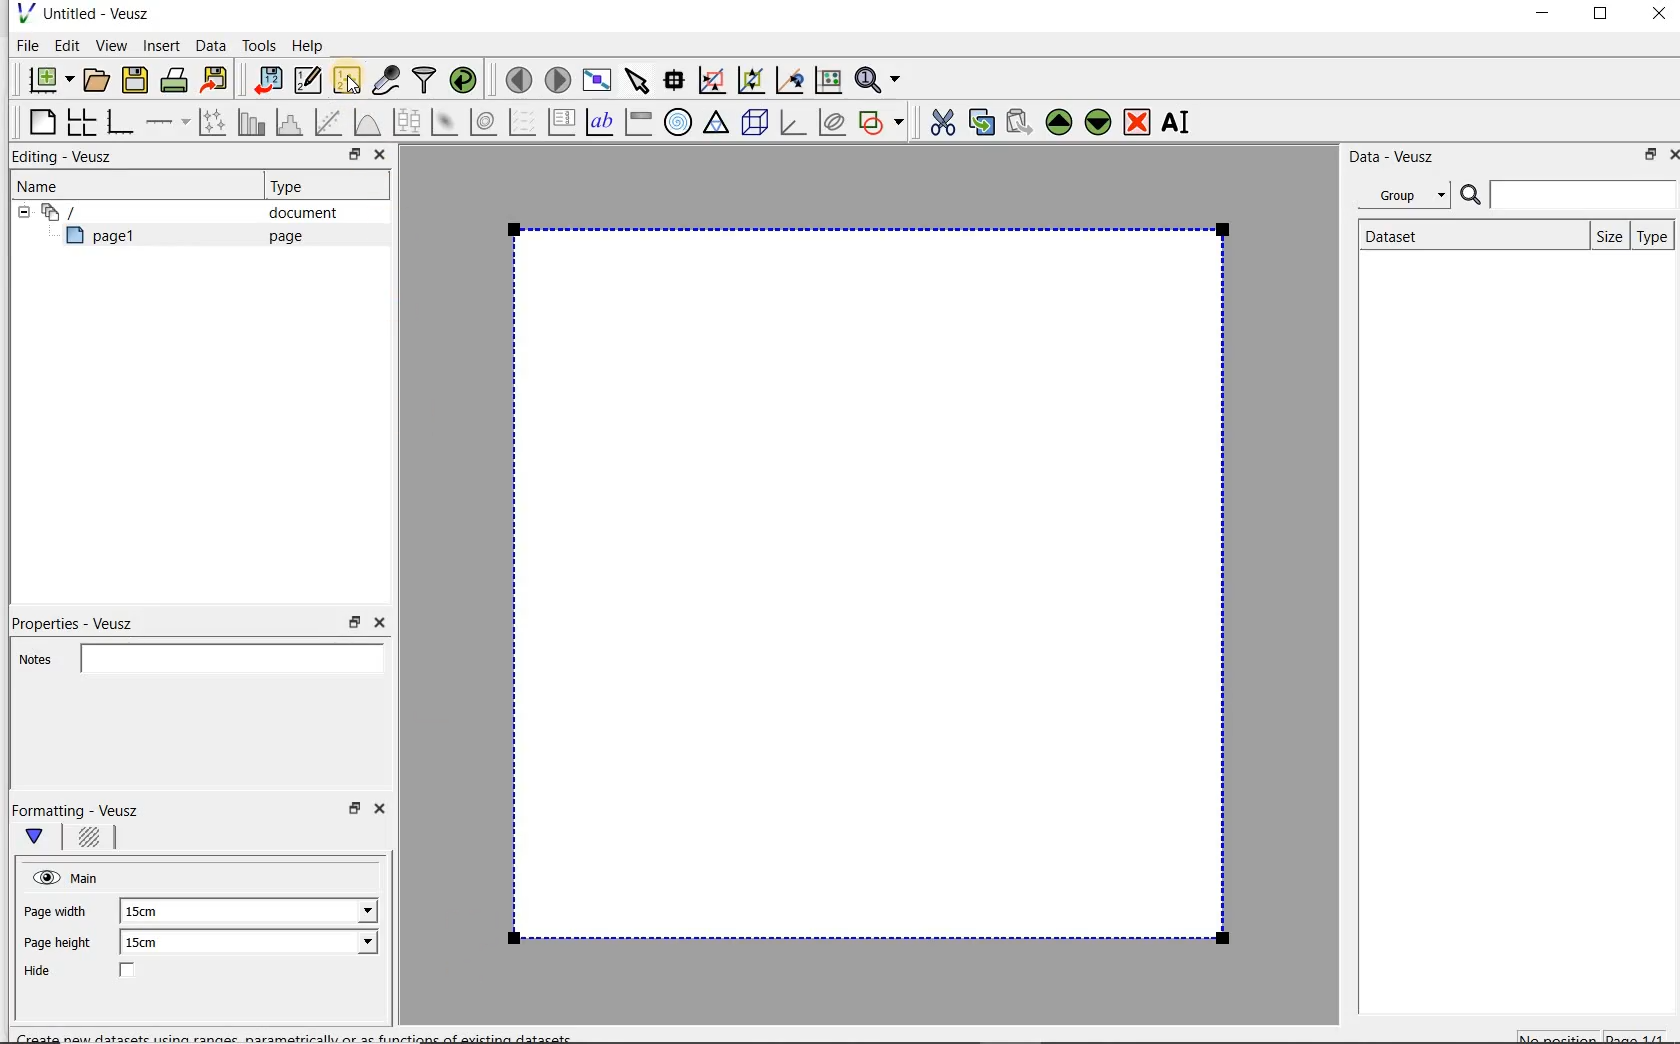 The height and width of the screenshot is (1044, 1680). Describe the element at coordinates (252, 122) in the screenshot. I see `plot bar charts` at that location.